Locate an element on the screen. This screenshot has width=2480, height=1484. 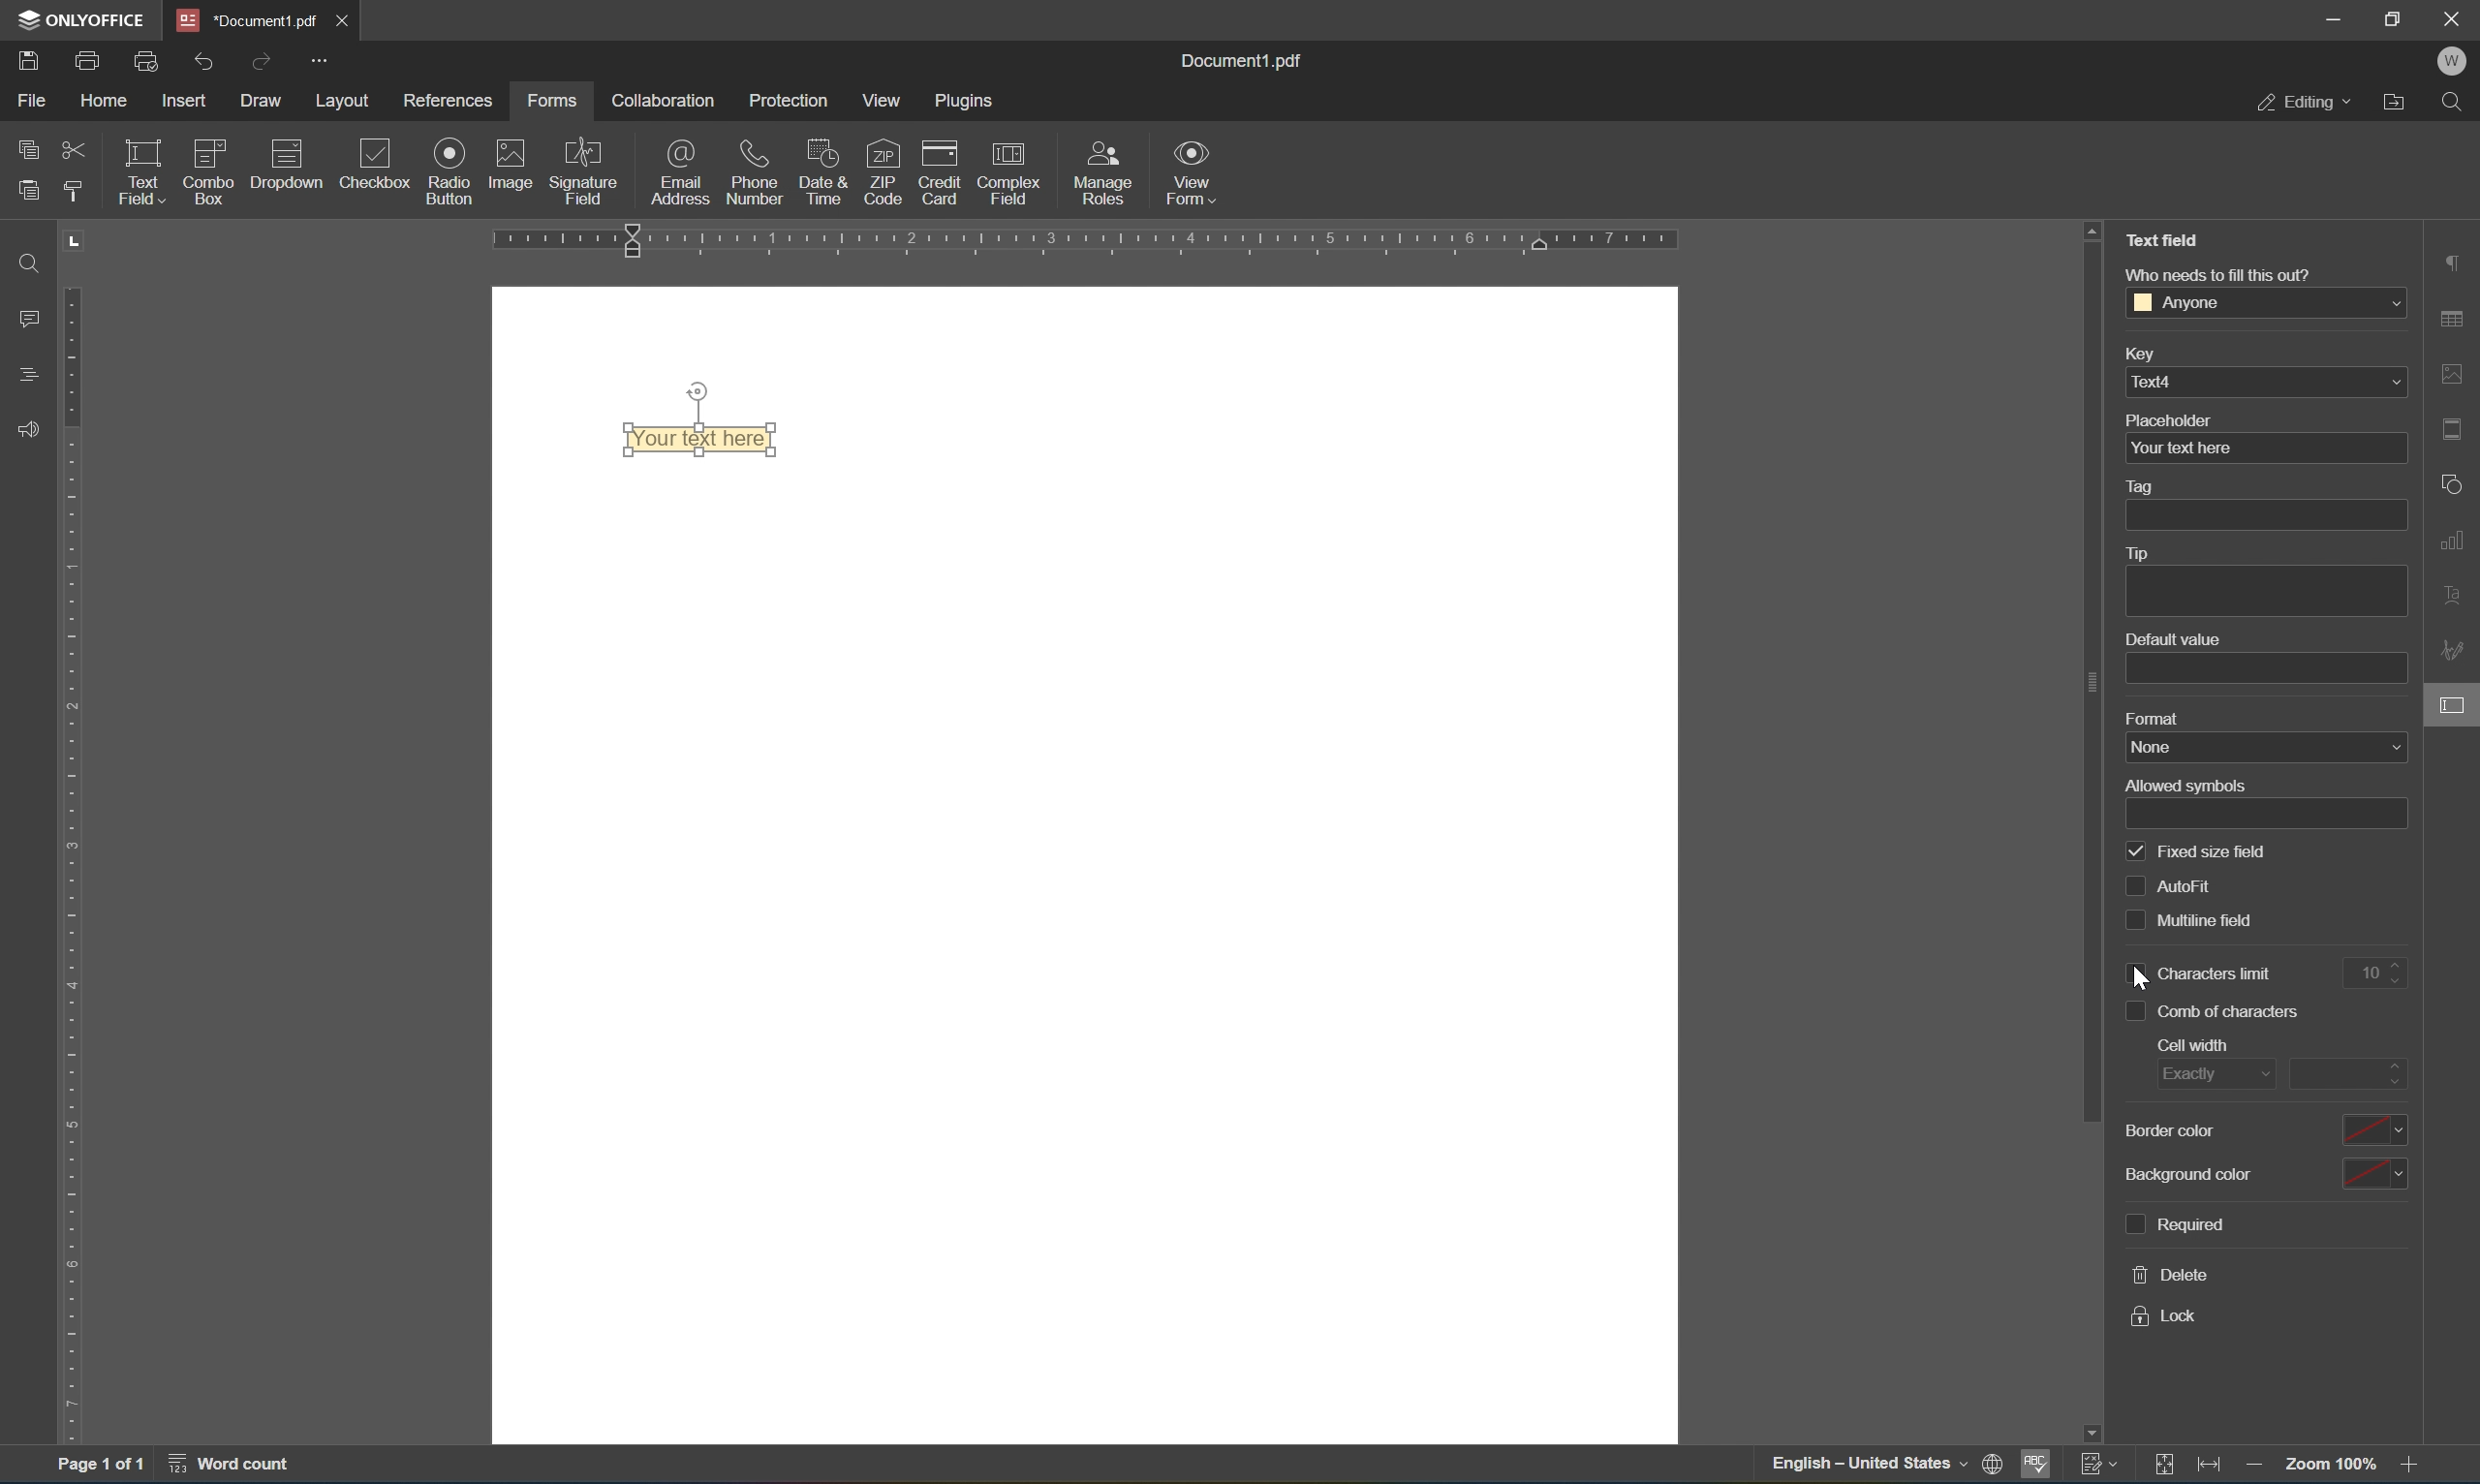
save is located at coordinates (30, 64).